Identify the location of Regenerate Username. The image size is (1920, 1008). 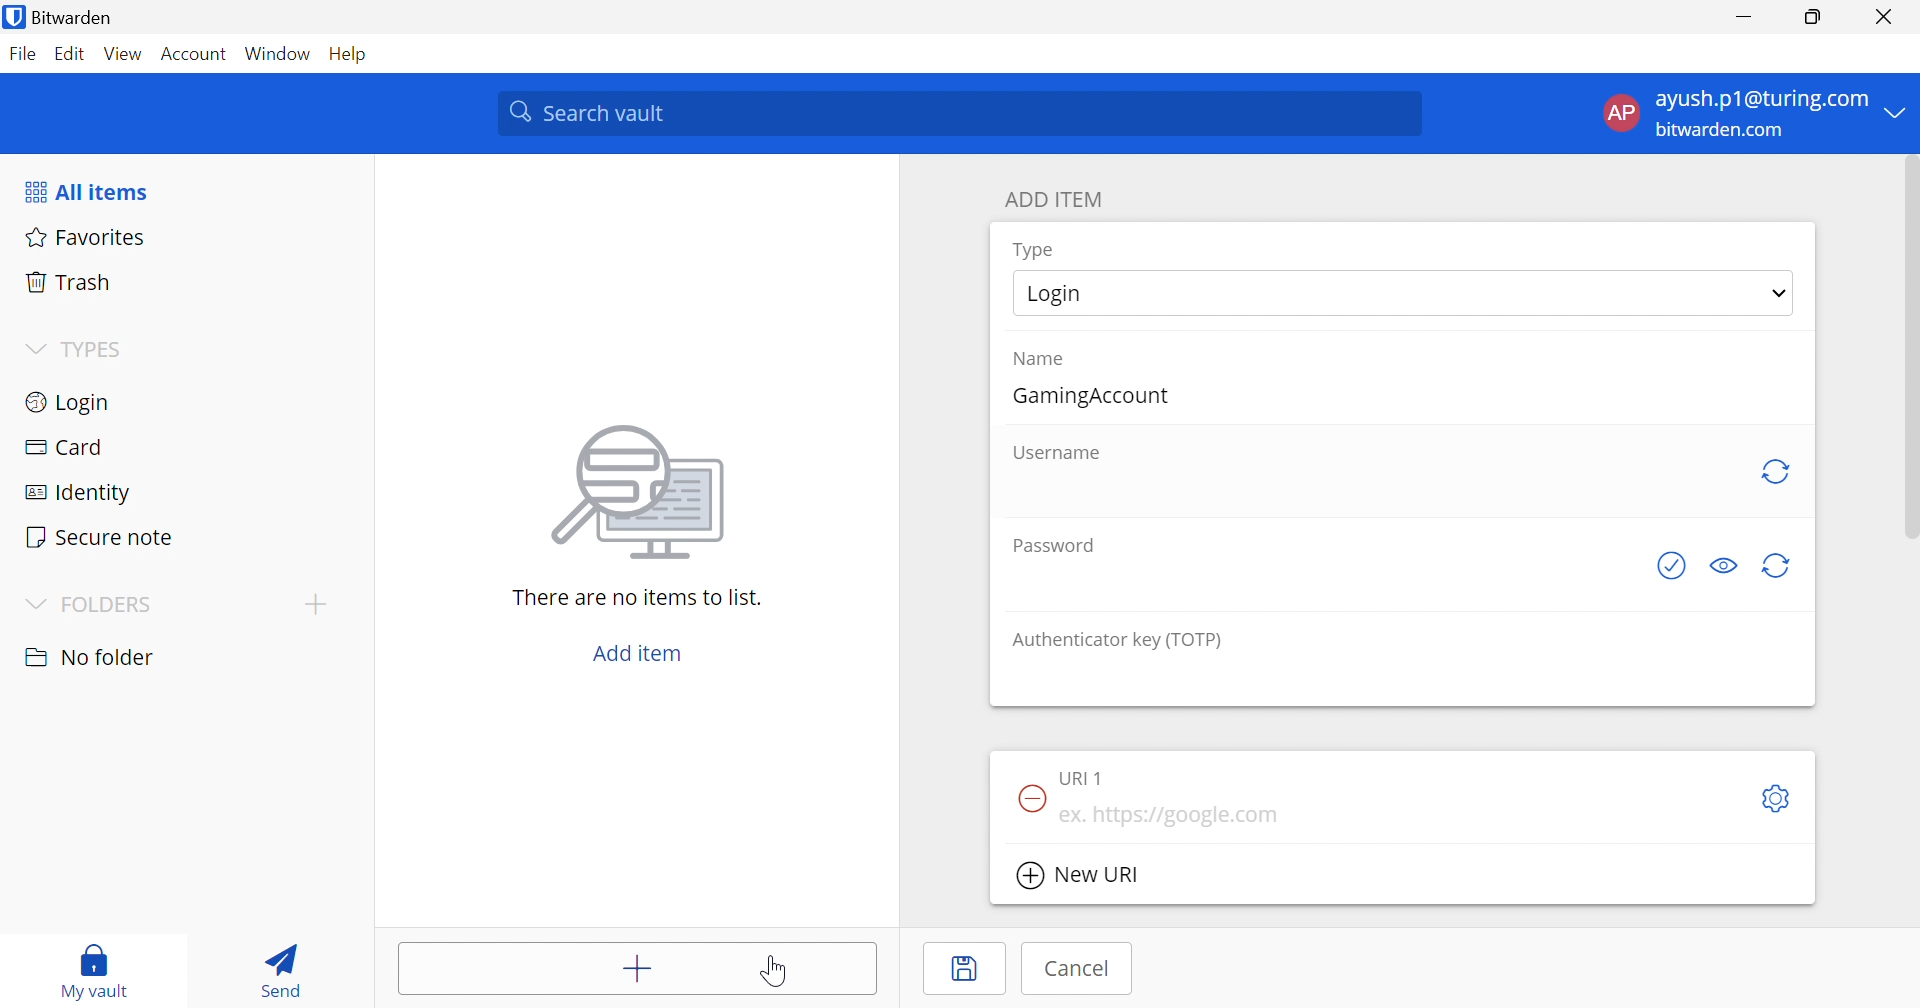
(1774, 470).